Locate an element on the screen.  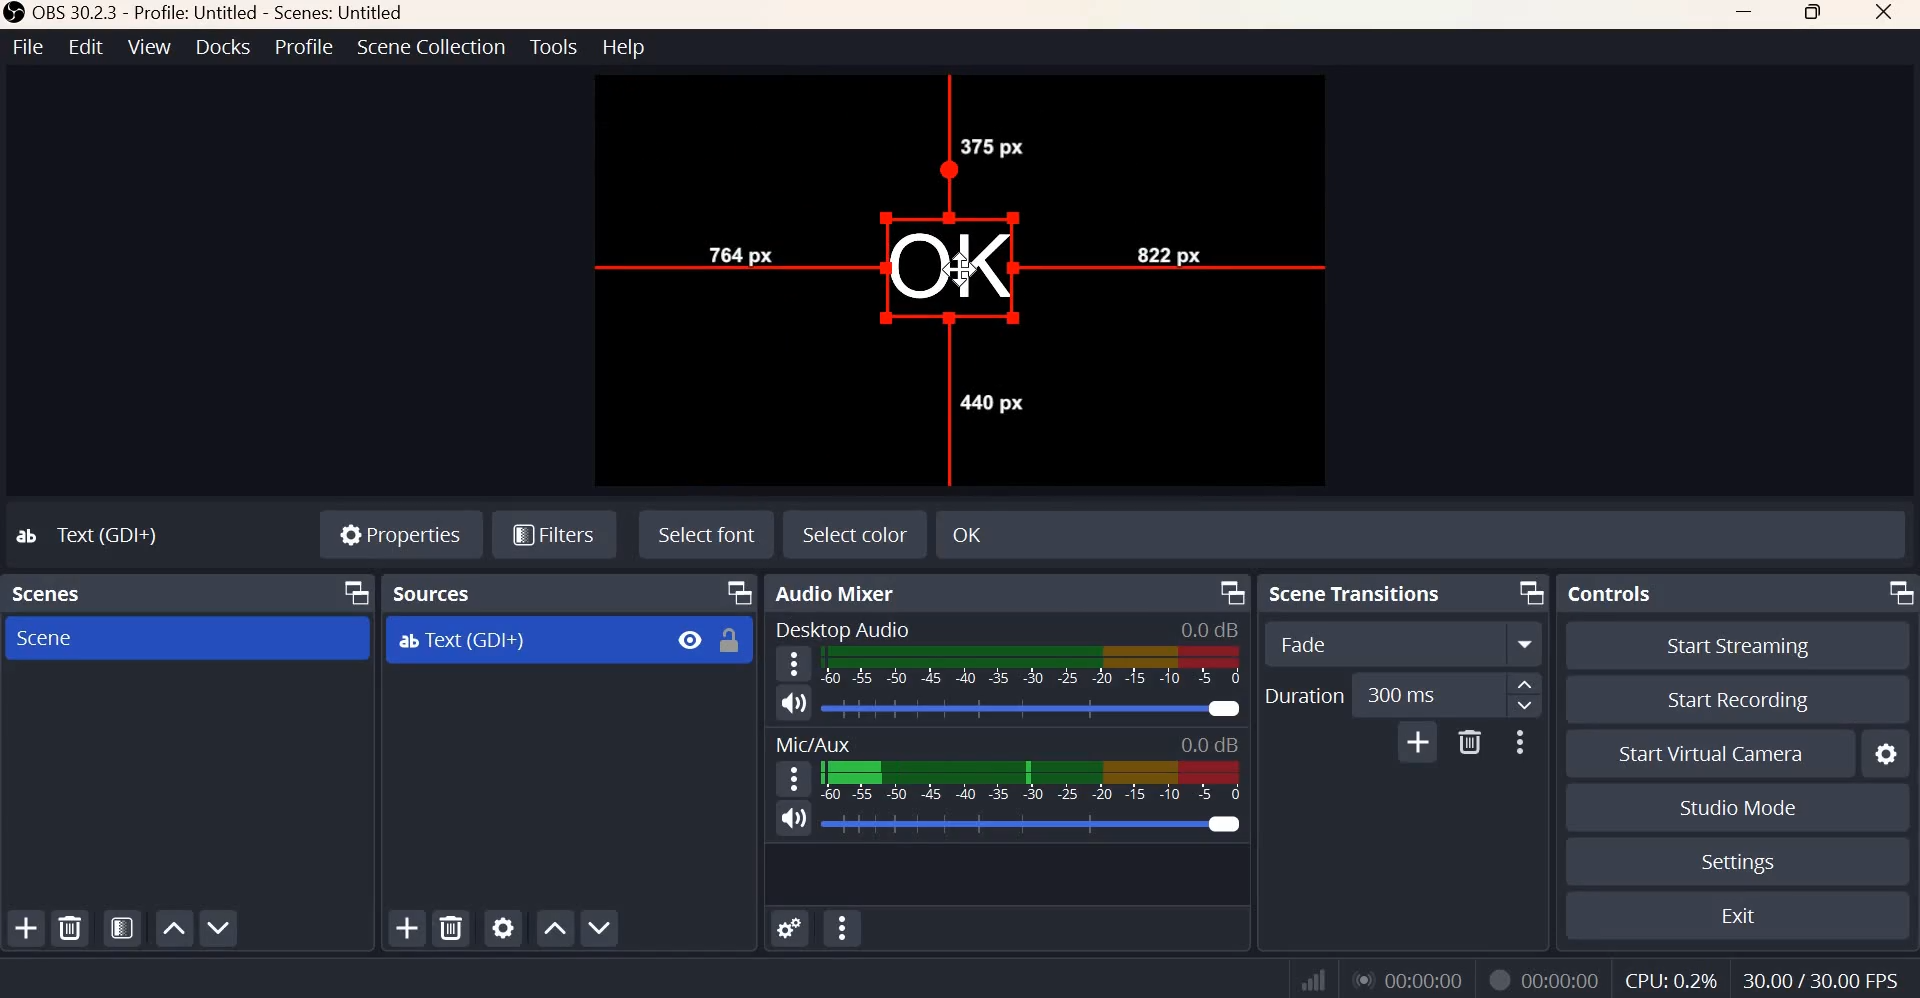
Dock Options icon is located at coordinates (1233, 593).